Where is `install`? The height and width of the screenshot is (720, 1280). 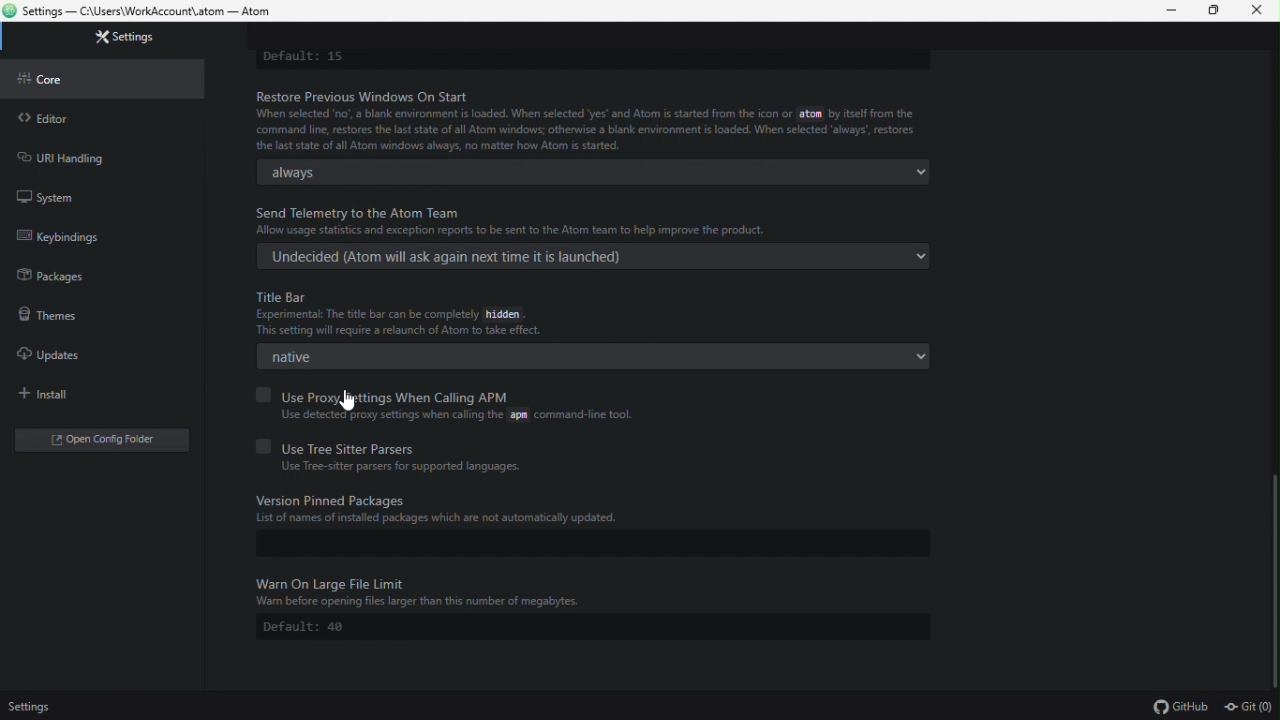 install is located at coordinates (104, 395).